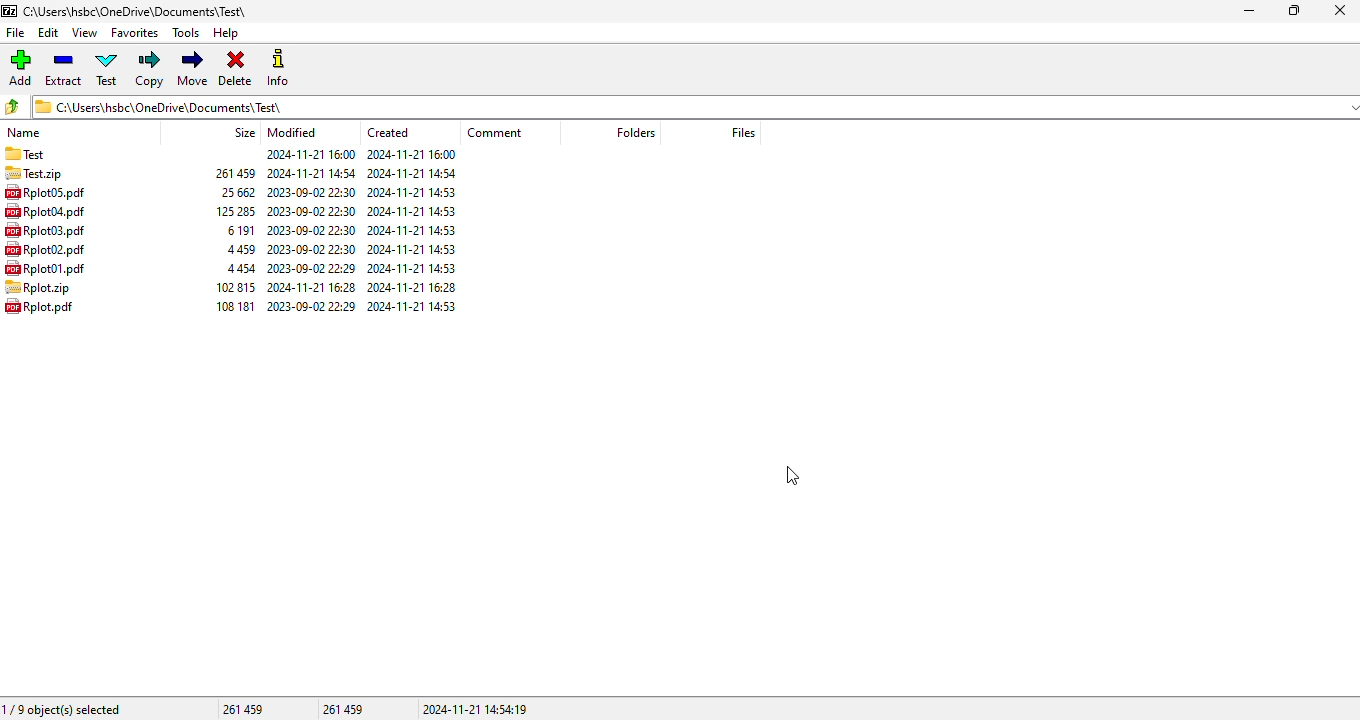 This screenshot has height=720, width=1360. I want to click on modified date & time, so click(312, 248).